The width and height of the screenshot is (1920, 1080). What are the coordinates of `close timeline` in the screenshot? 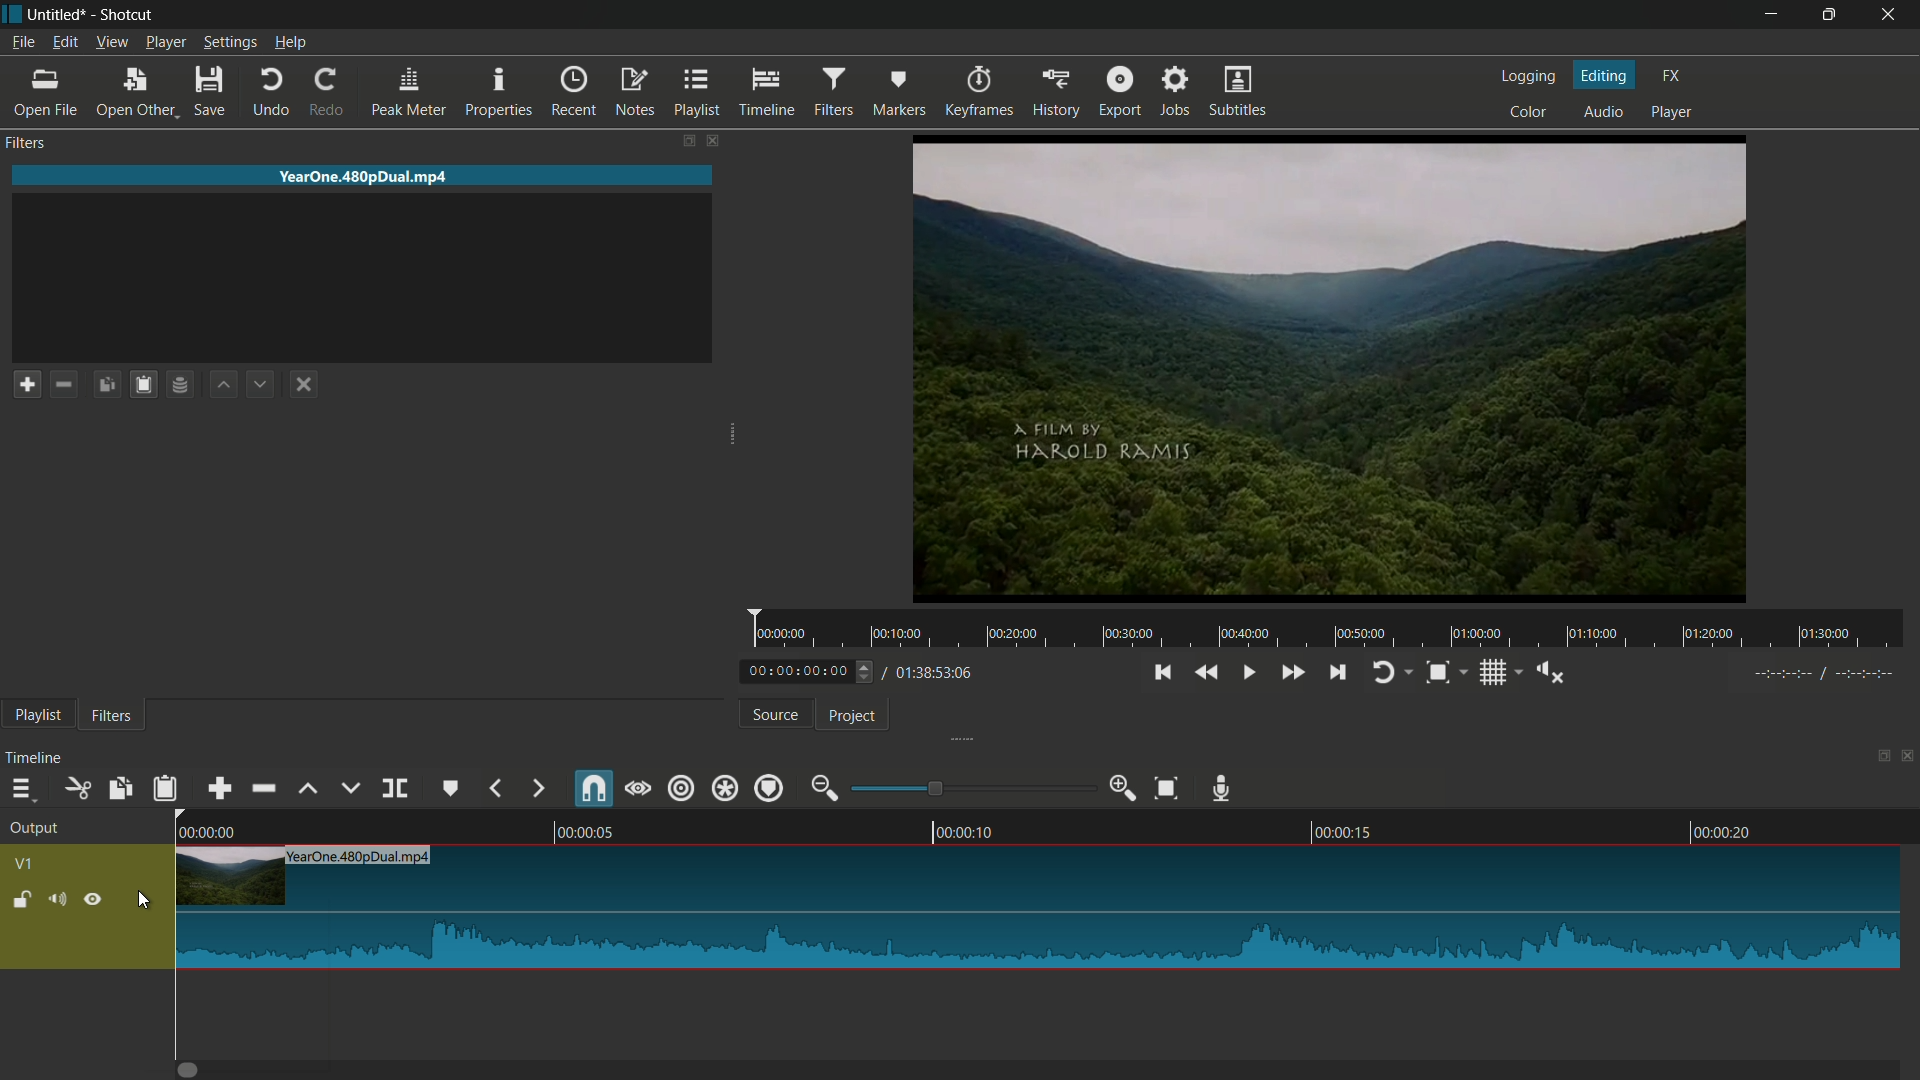 It's located at (1908, 759).